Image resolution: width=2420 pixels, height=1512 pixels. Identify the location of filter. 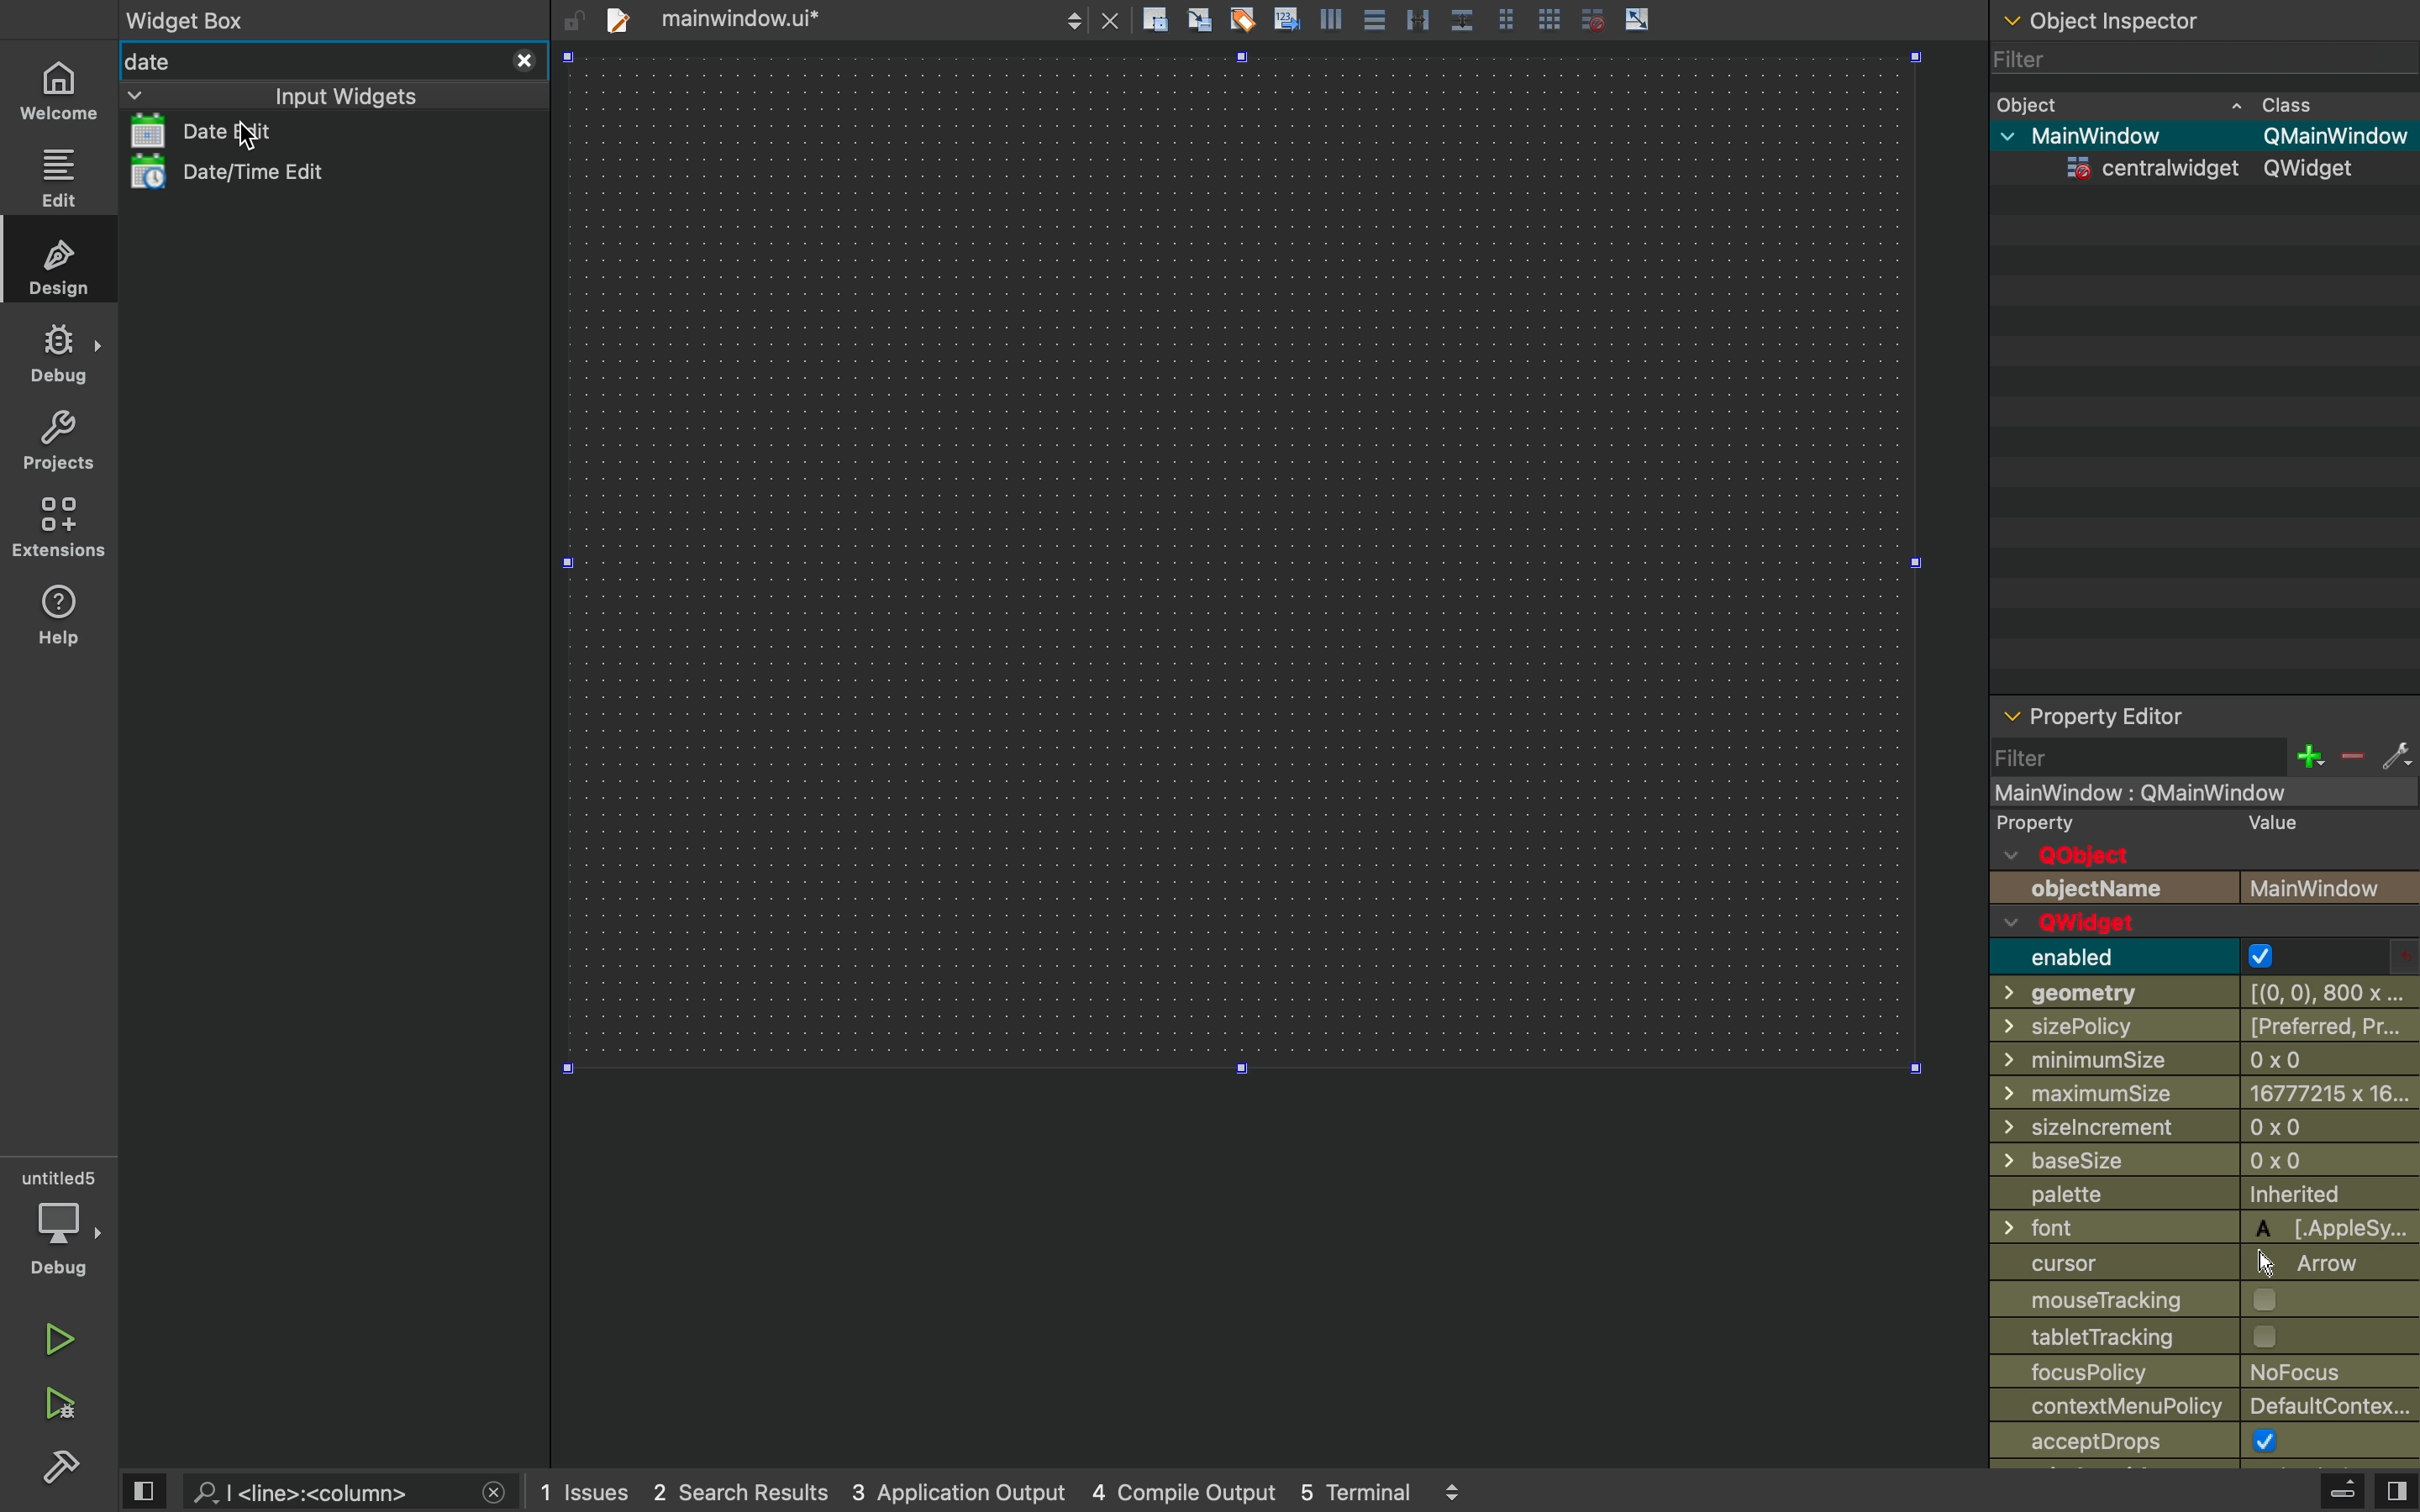
(2038, 58).